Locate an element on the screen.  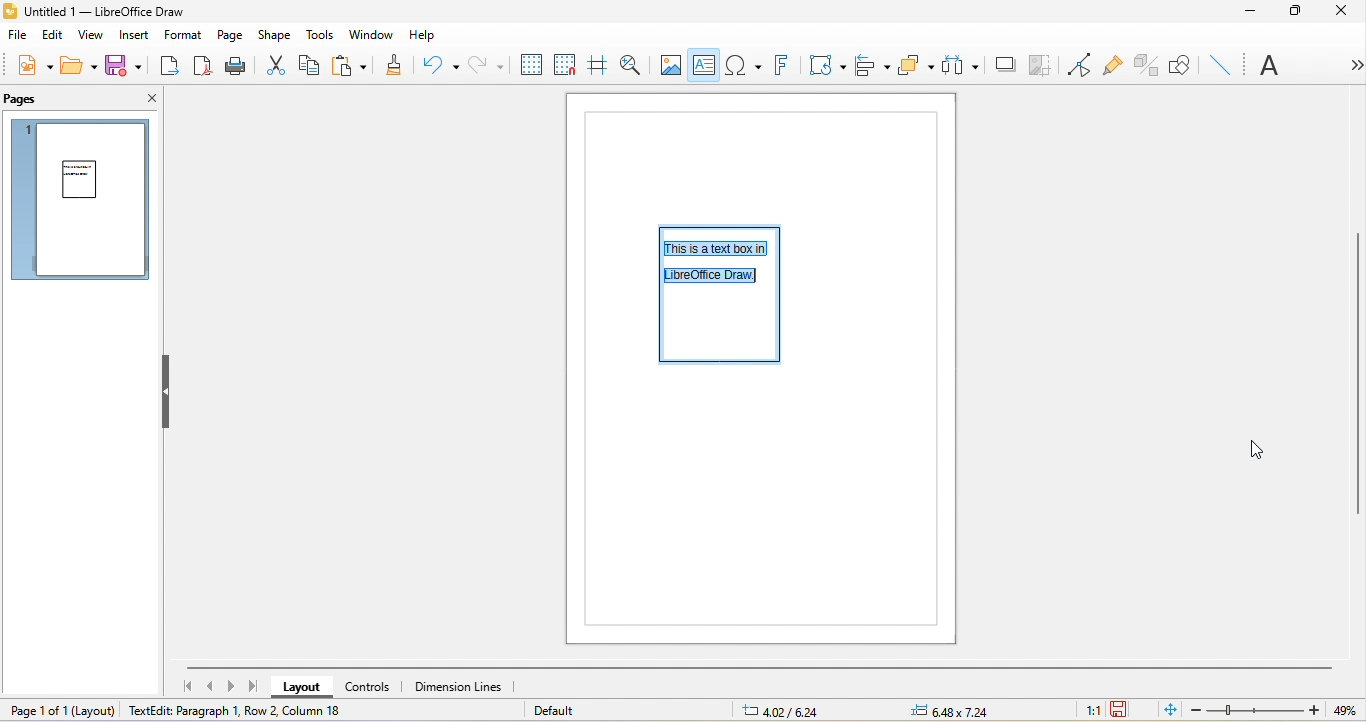
fontwork text is located at coordinates (780, 67).